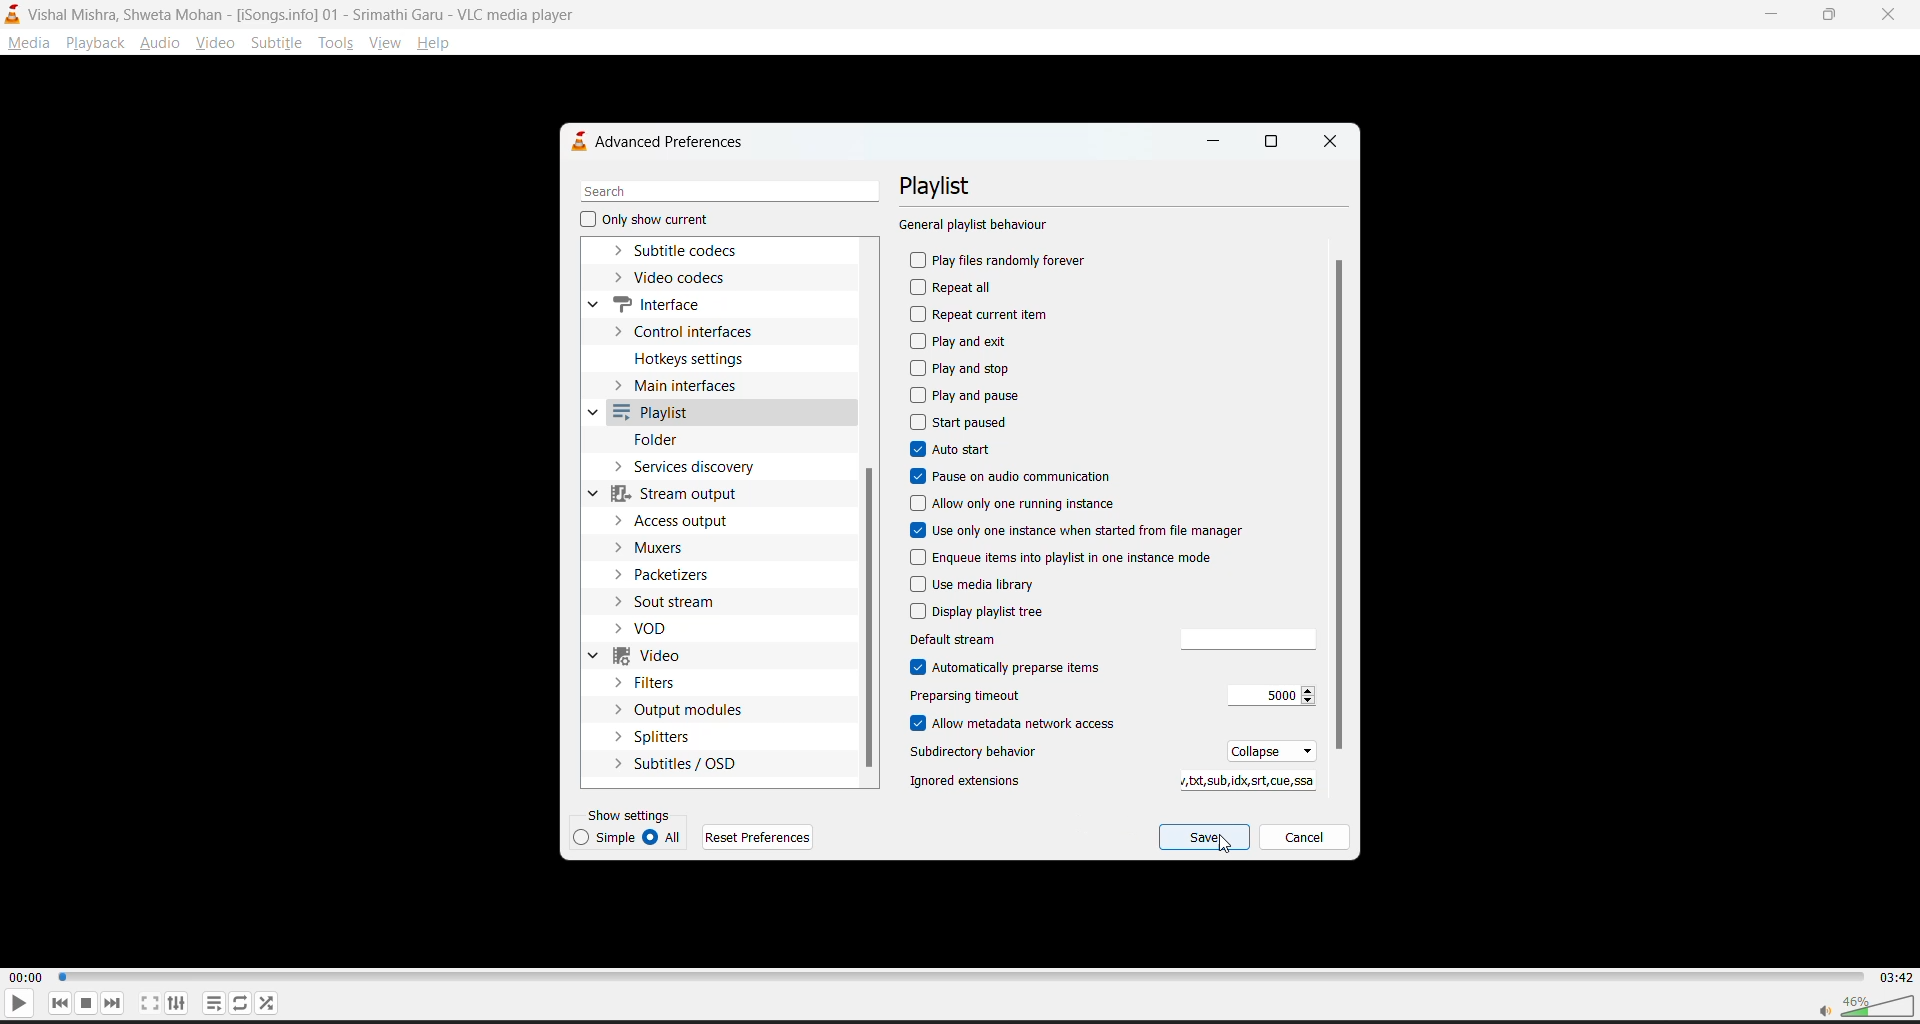  I want to click on hotkeys settings, so click(689, 362).